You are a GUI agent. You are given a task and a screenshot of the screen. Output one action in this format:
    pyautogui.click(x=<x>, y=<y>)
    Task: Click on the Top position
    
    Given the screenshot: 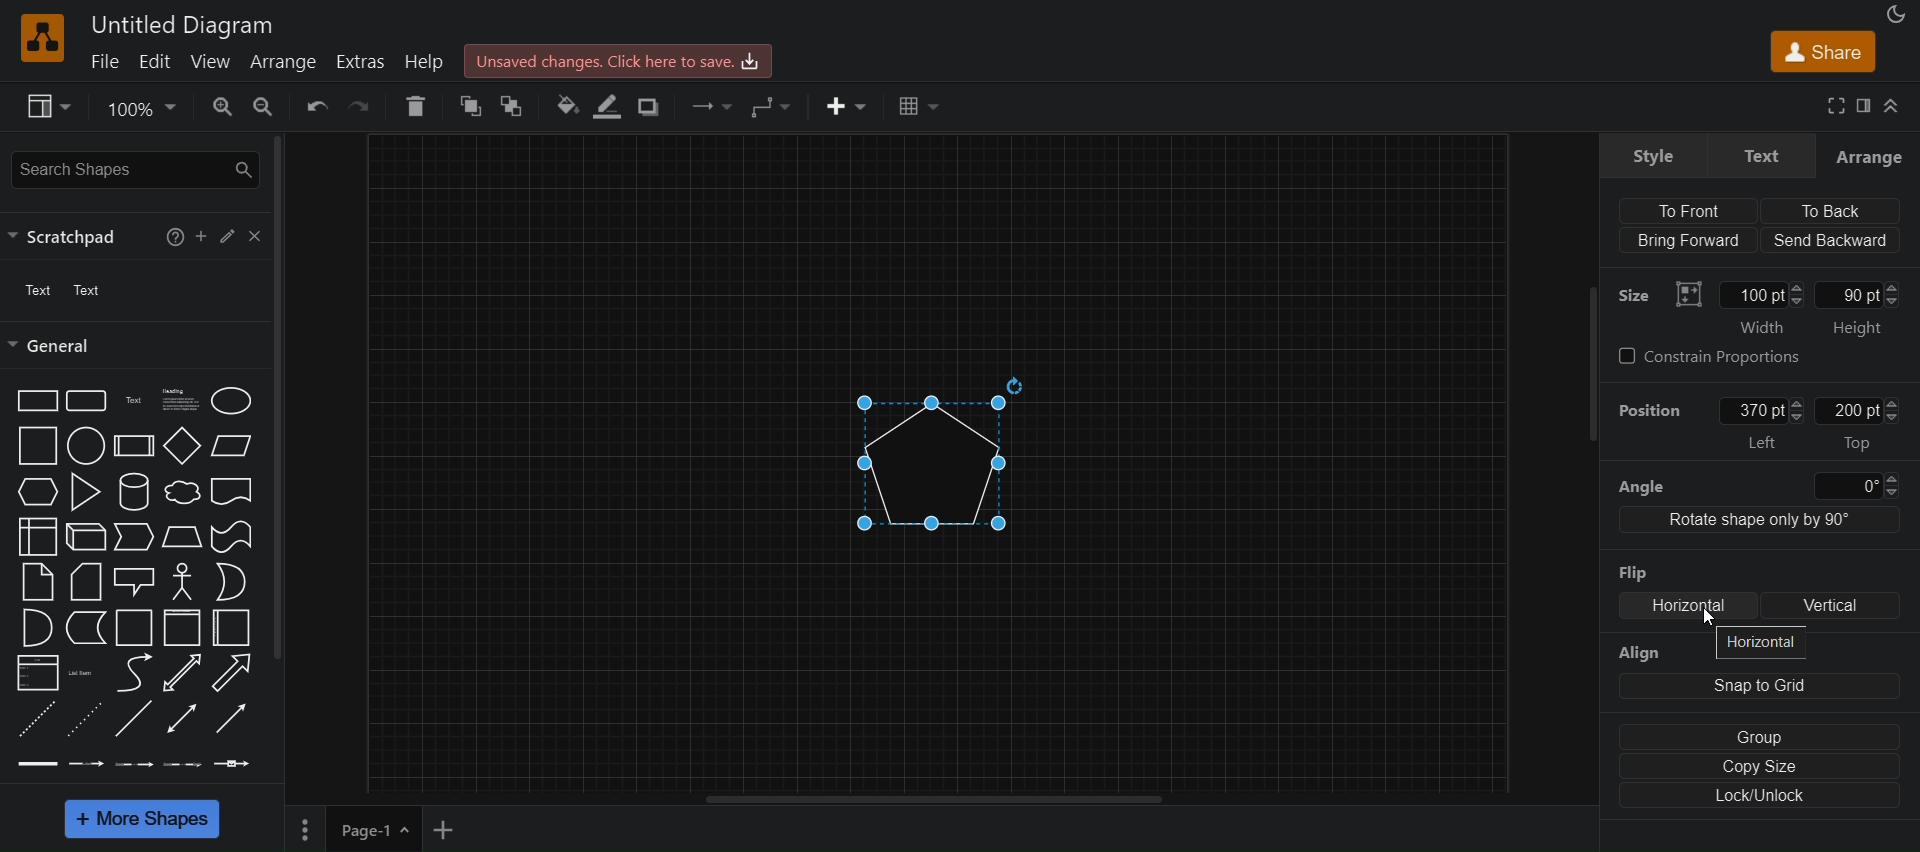 What is the action you would take?
    pyautogui.click(x=1857, y=444)
    